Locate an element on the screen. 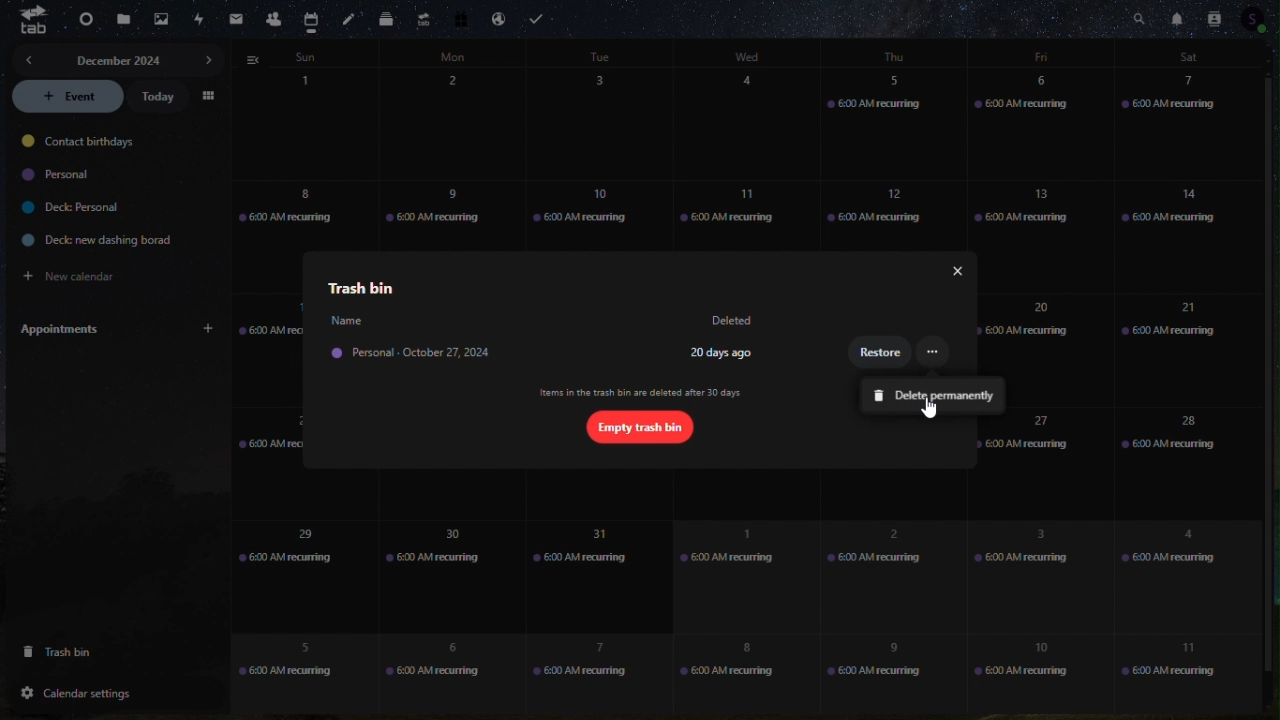  8 is located at coordinates (732, 674).